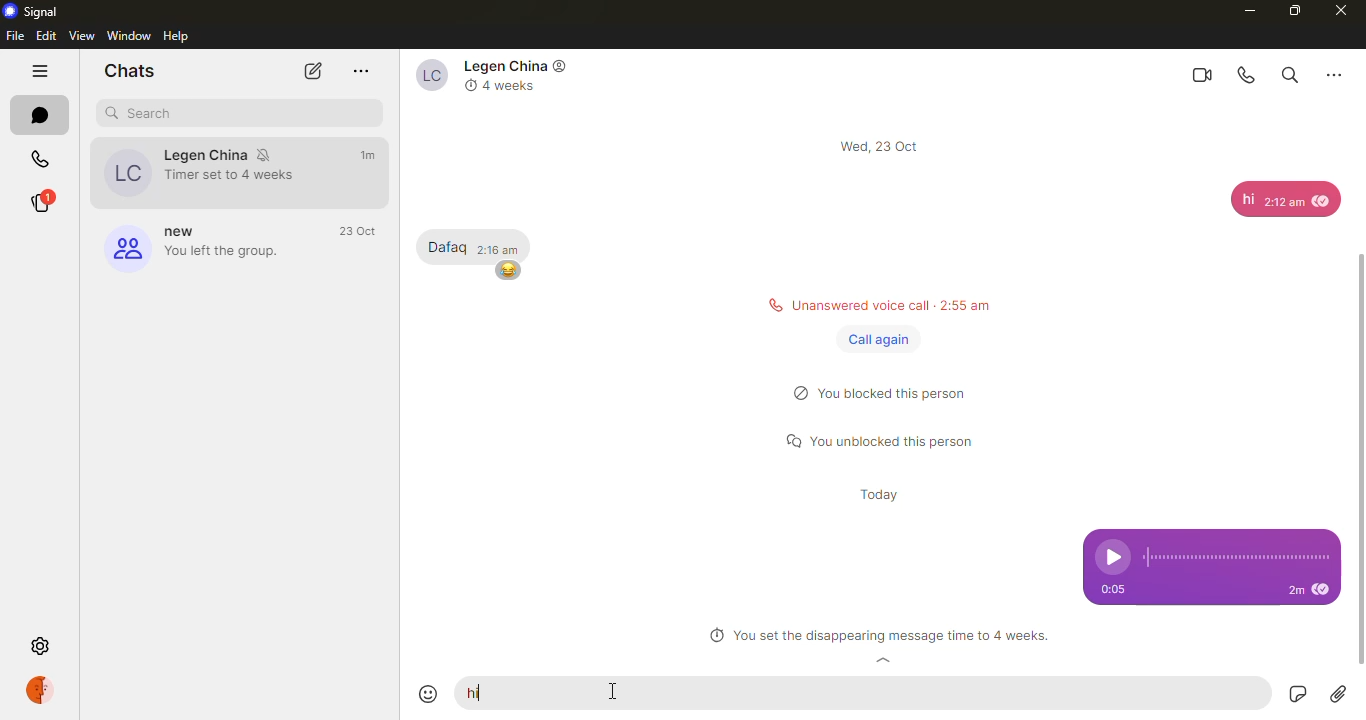 The width and height of the screenshot is (1366, 720). Describe the element at coordinates (40, 115) in the screenshot. I see `chats` at that location.